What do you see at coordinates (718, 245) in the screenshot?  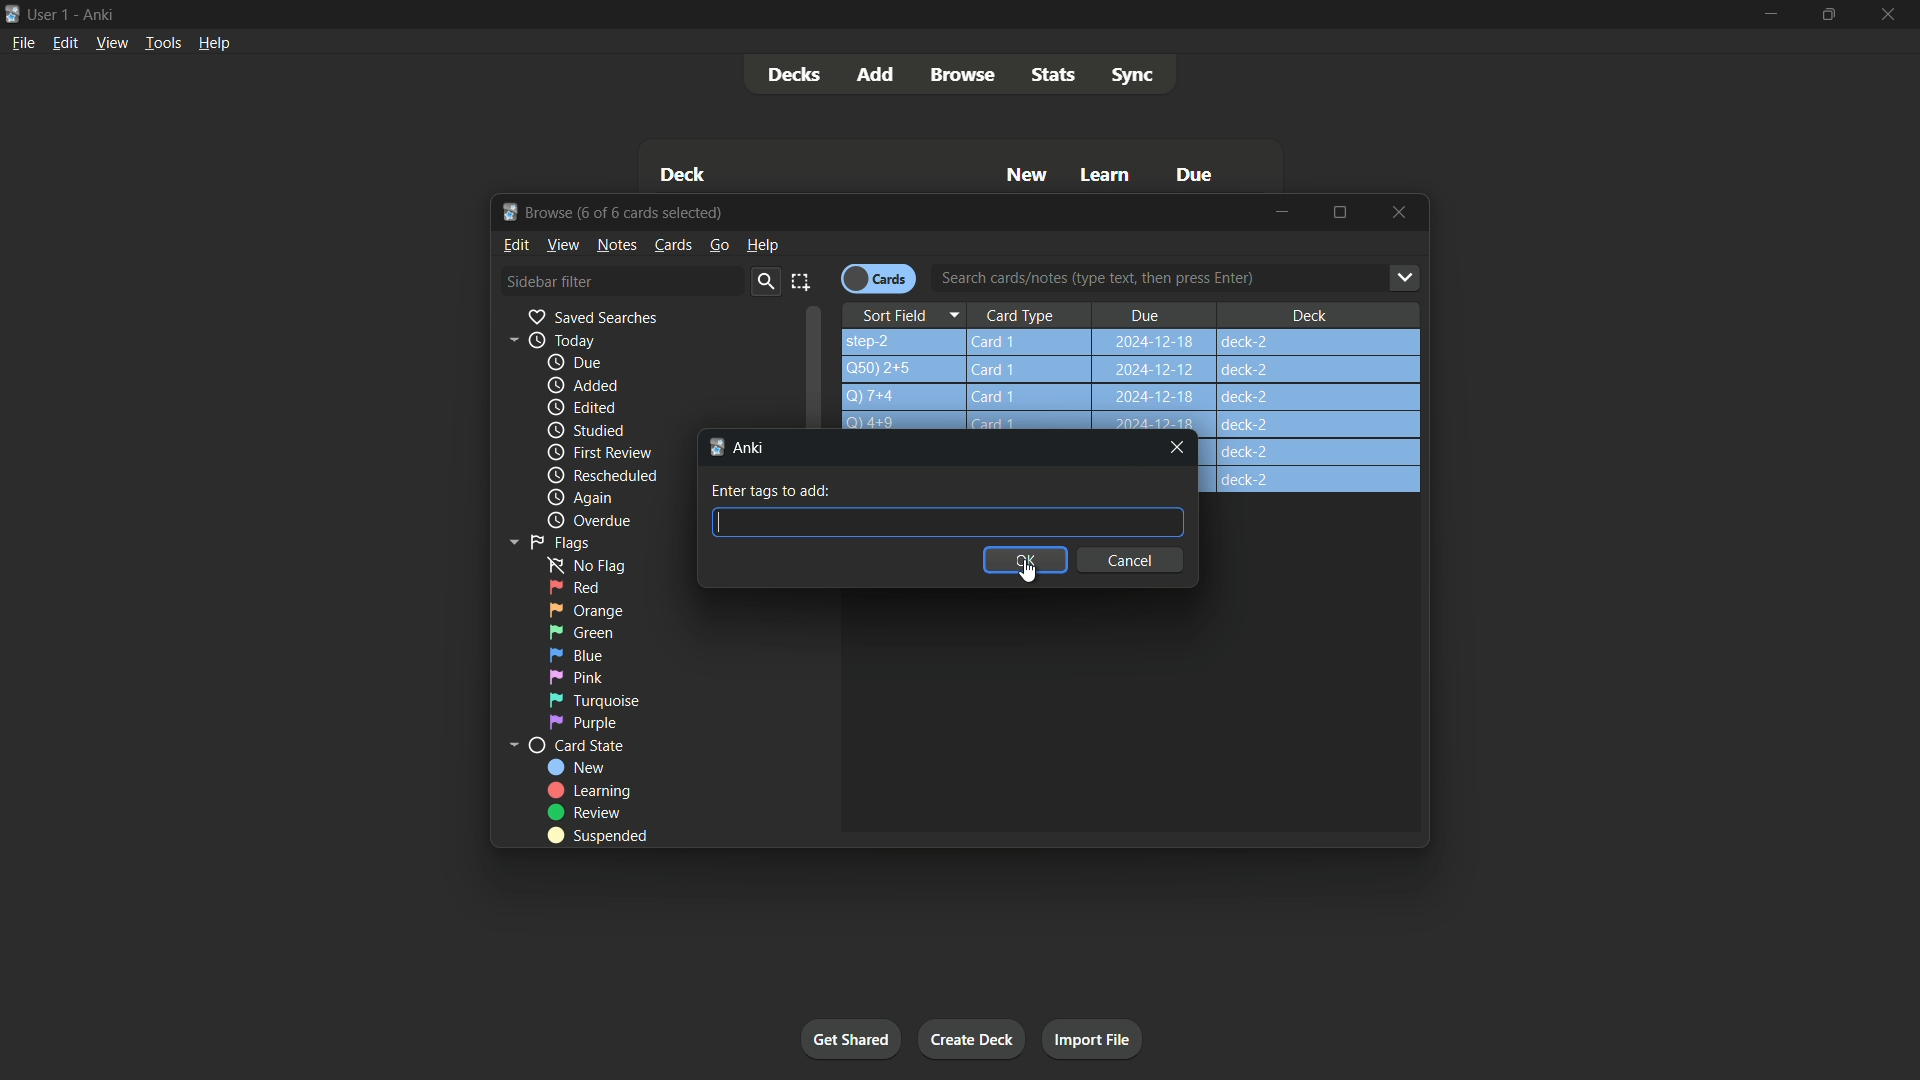 I see `go` at bounding box center [718, 245].